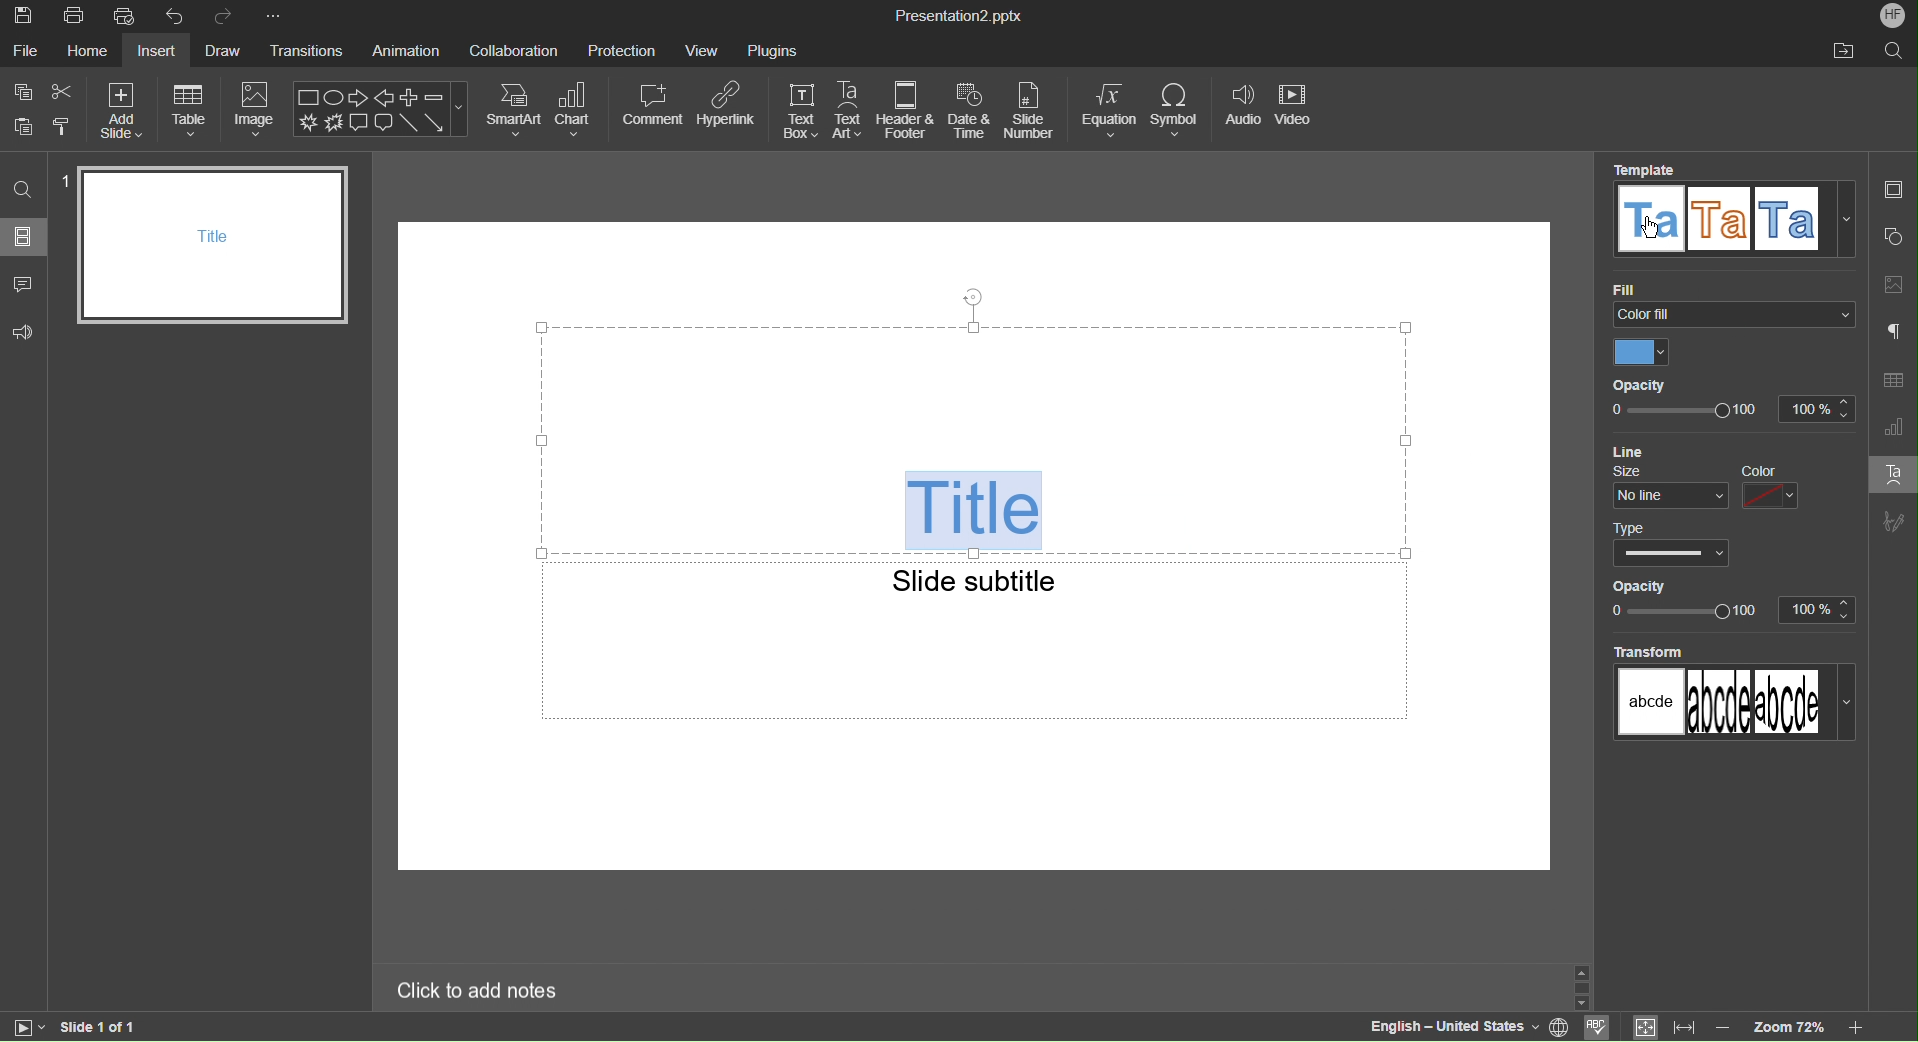 This screenshot has height=1042, width=1918. I want to click on zoom out, so click(1725, 1025).